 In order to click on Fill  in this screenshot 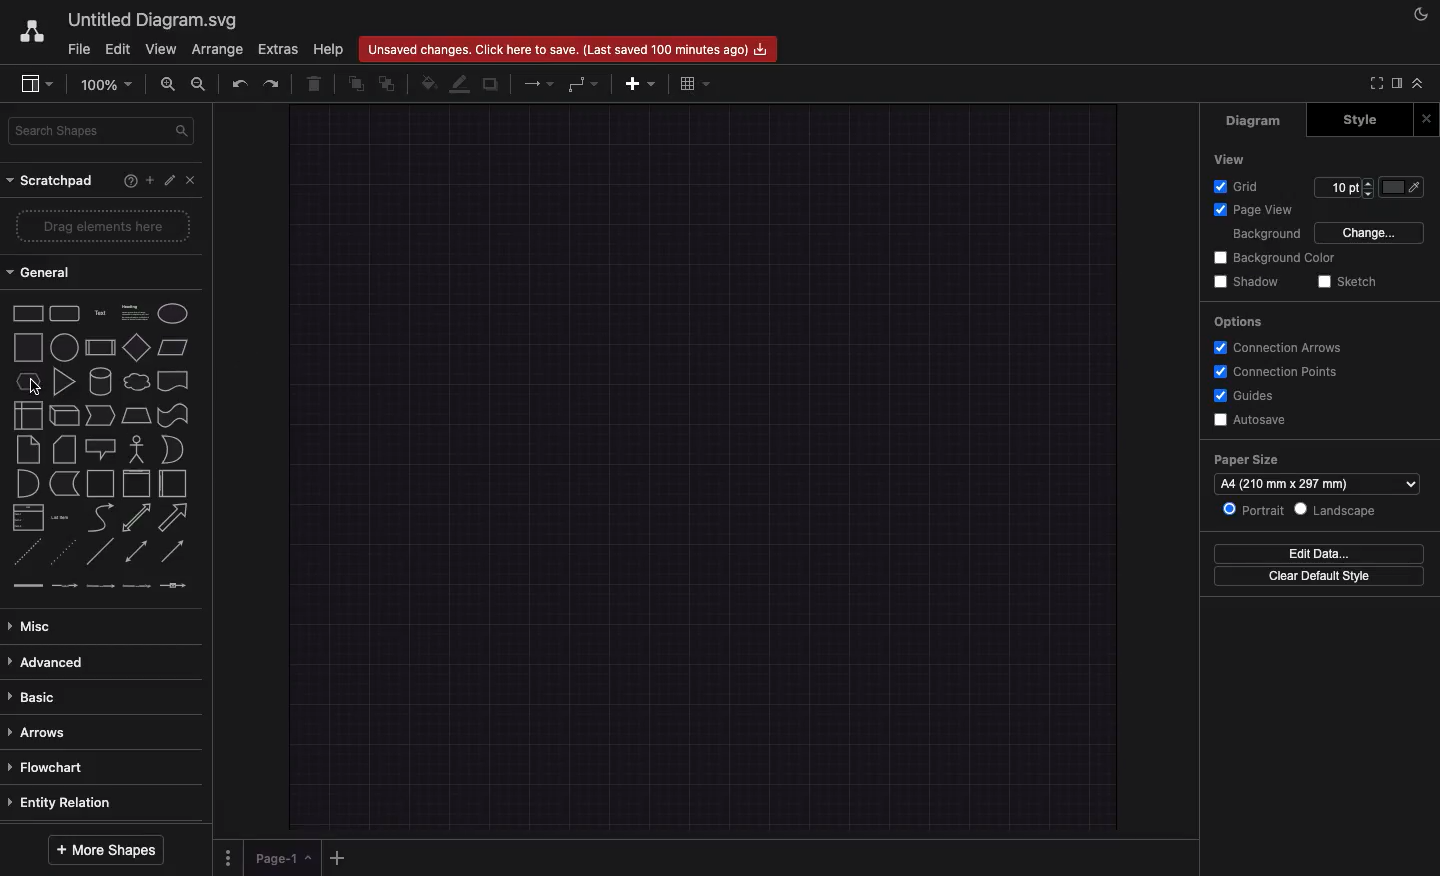, I will do `click(427, 84)`.